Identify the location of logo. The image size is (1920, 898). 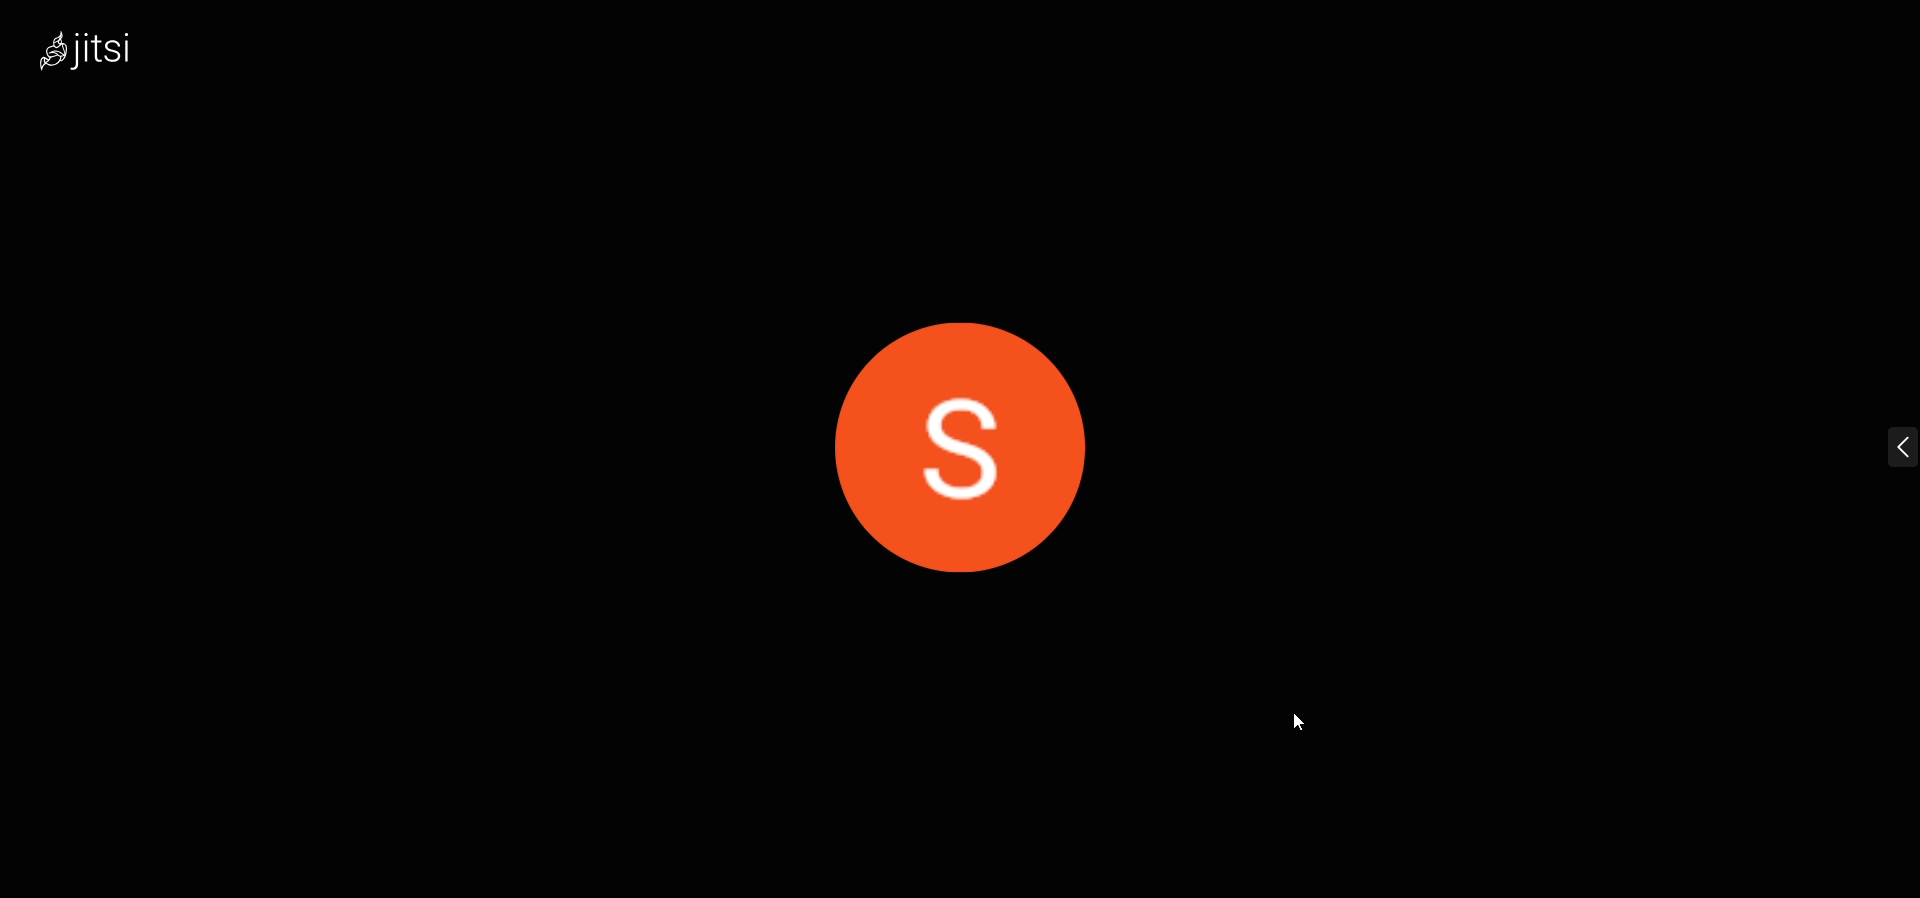
(113, 46).